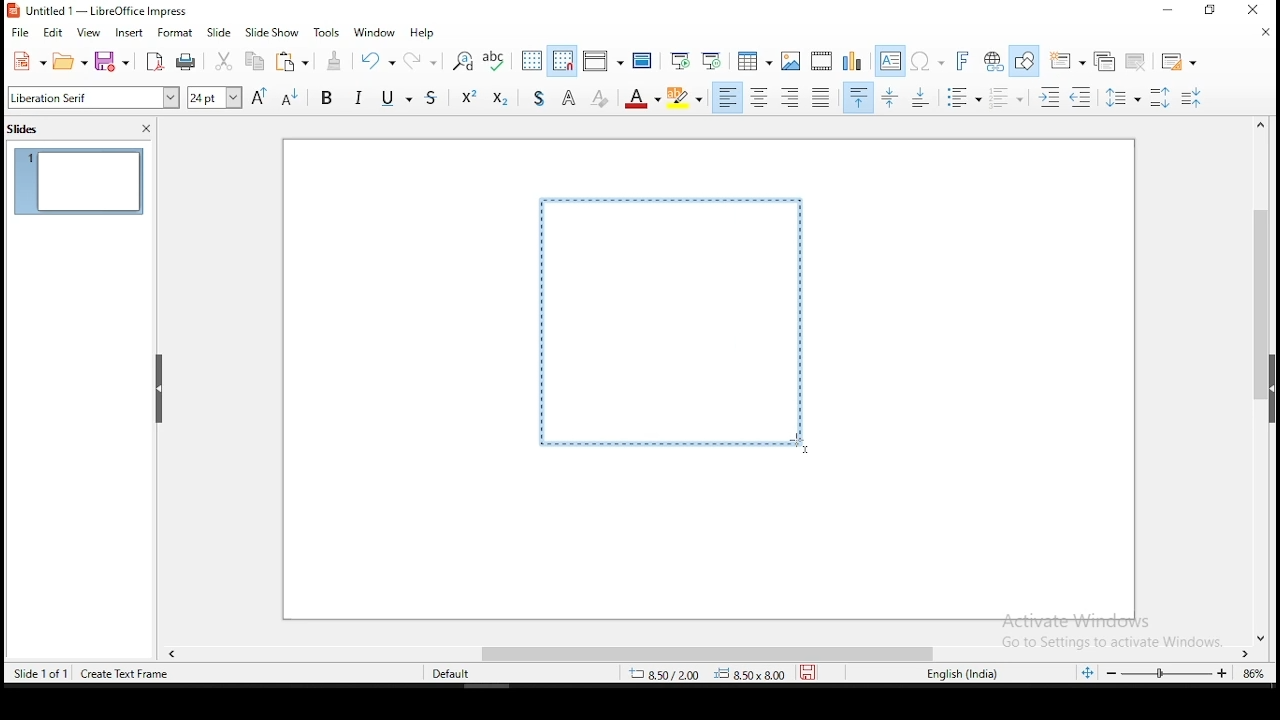 This screenshot has width=1280, height=720. Describe the element at coordinates (493, 59) in the screenshot. I see `spell check` at that location.